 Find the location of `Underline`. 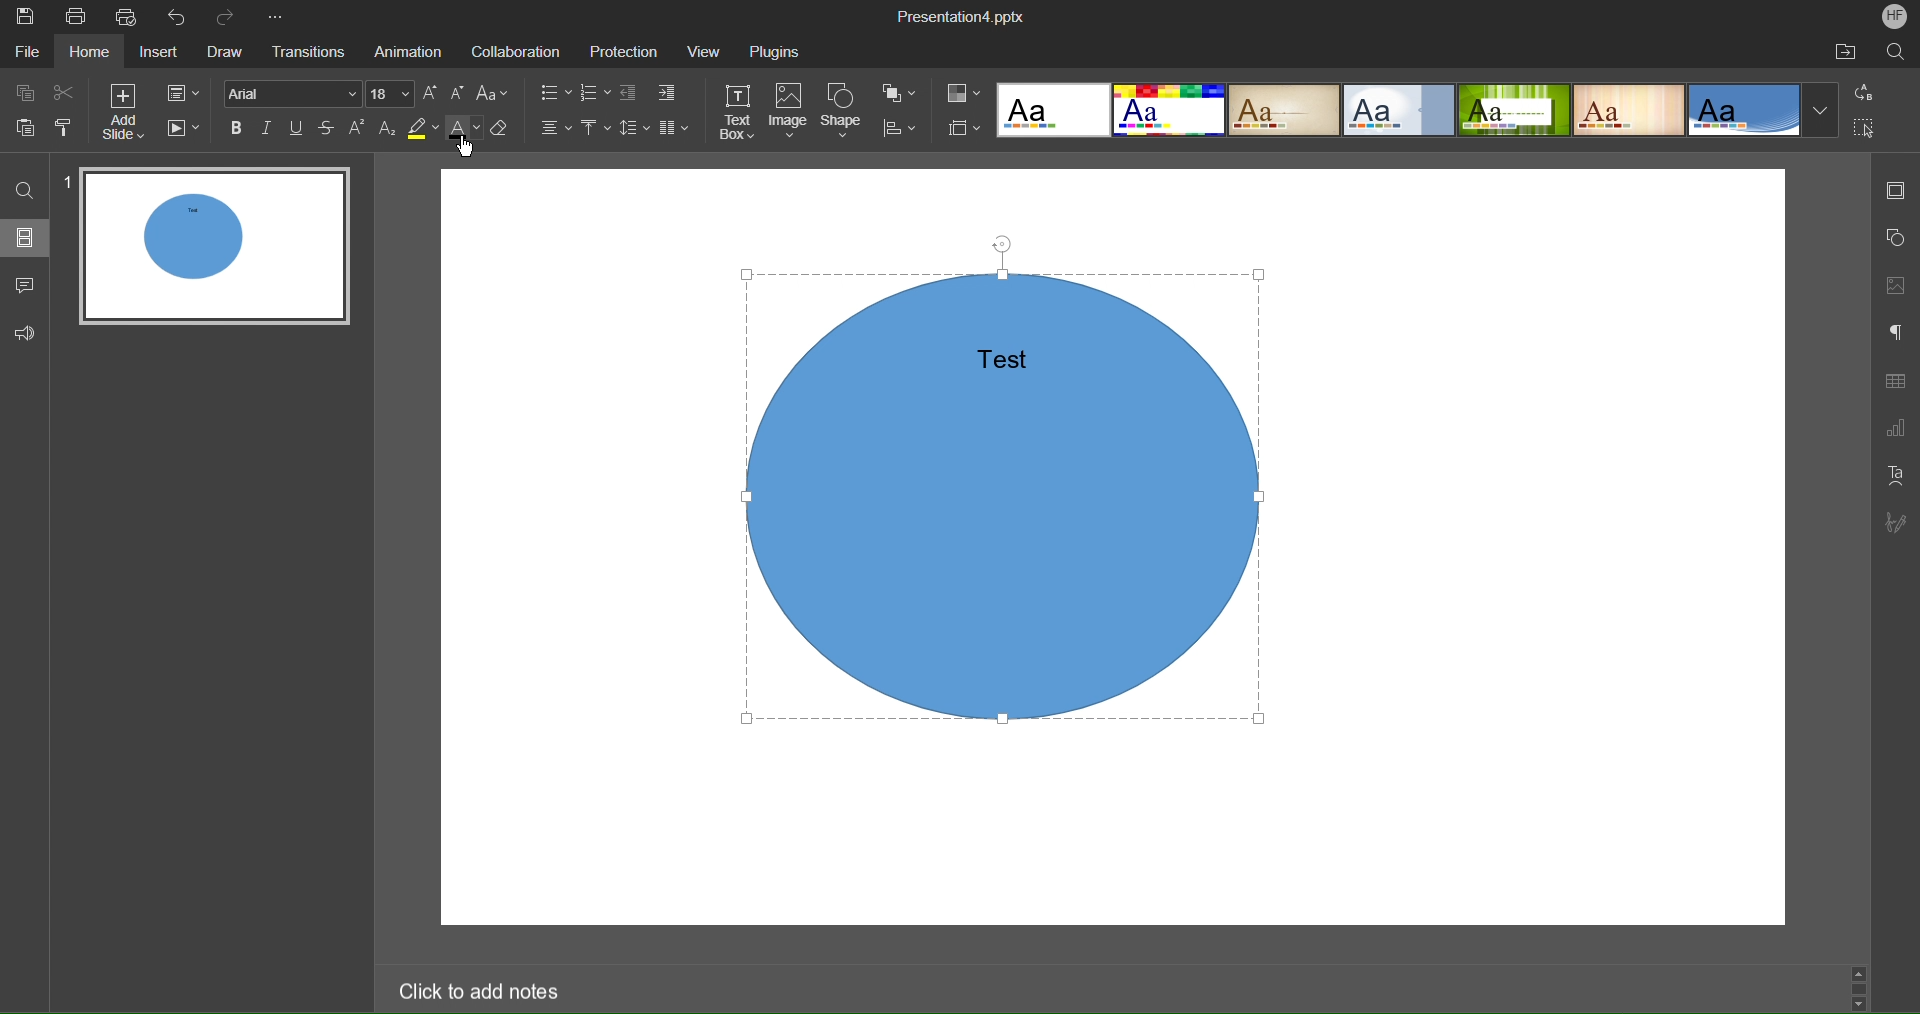

Underline is located at coordinates (300, 131).